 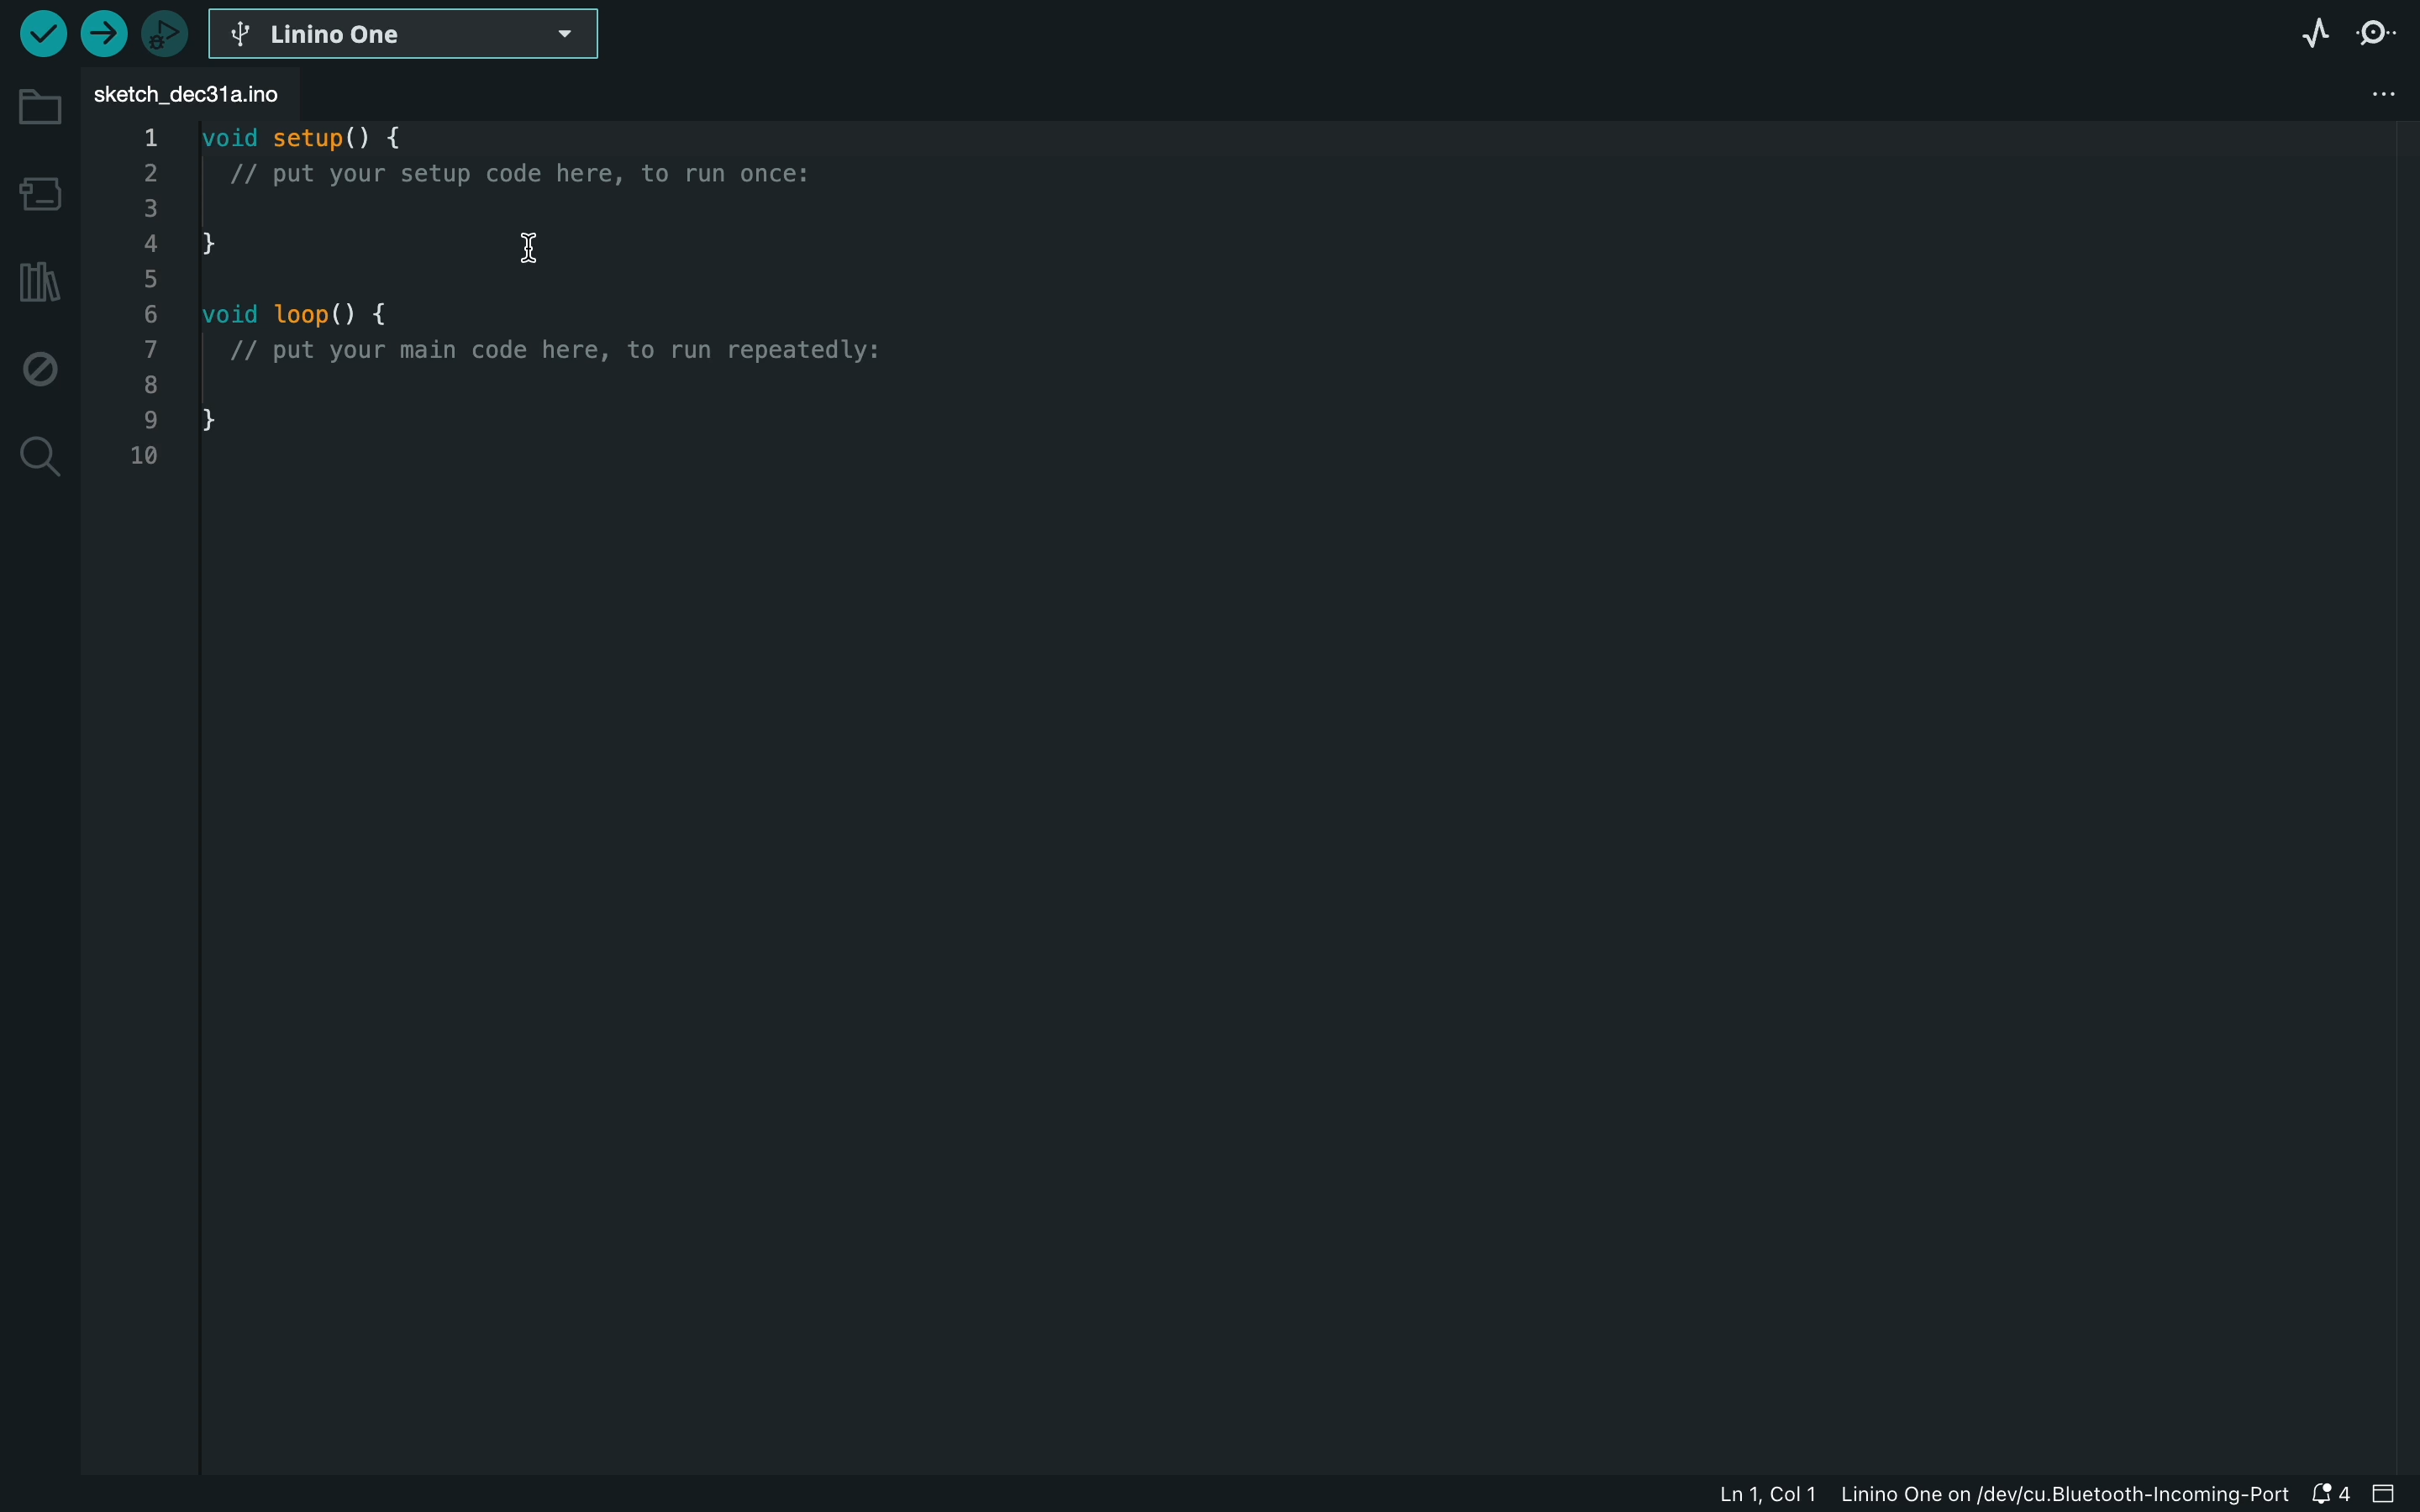 What do you see at coordinates (1992, 1496) in the screenshot?
I see `file information` at bounding box center [1992, 1496].